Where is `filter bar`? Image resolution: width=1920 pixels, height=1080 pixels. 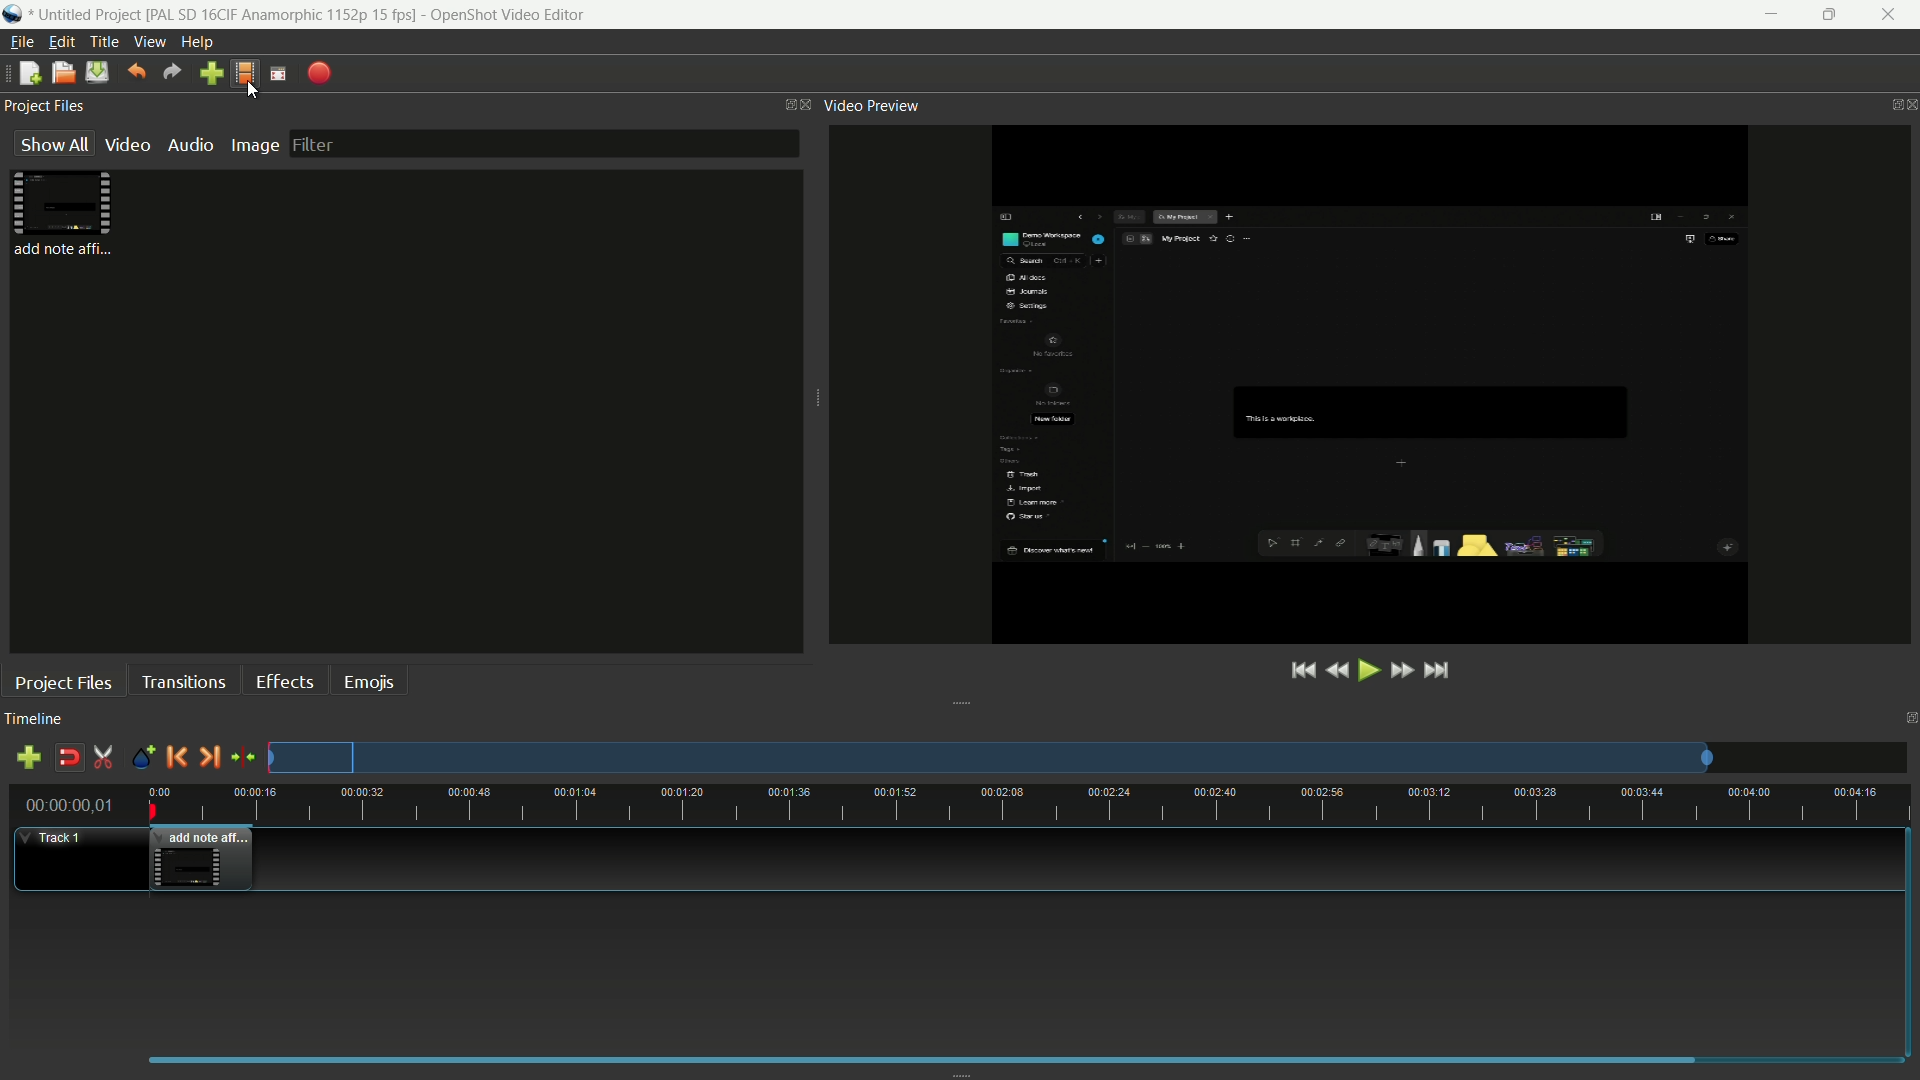 filter bar is located at coordinates (543, 142).